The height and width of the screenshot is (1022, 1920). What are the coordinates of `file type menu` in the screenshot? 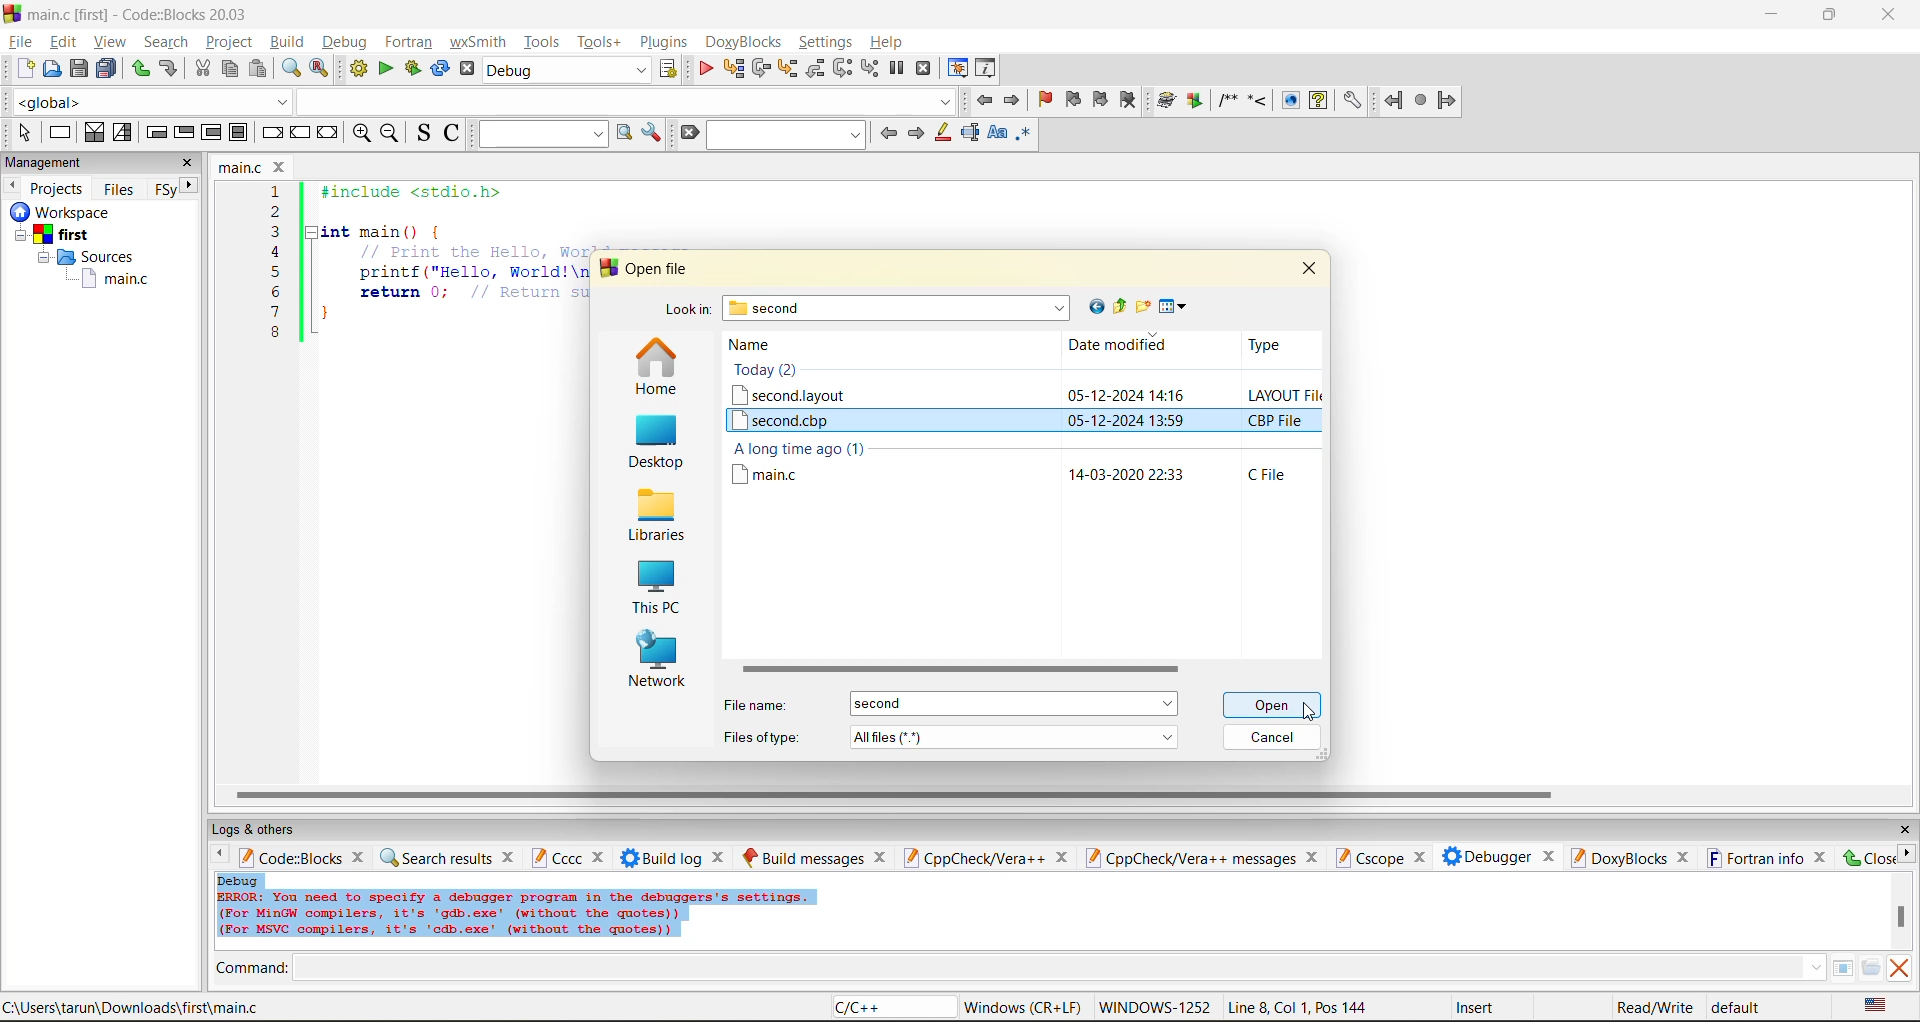 It's located at (1015, 736).